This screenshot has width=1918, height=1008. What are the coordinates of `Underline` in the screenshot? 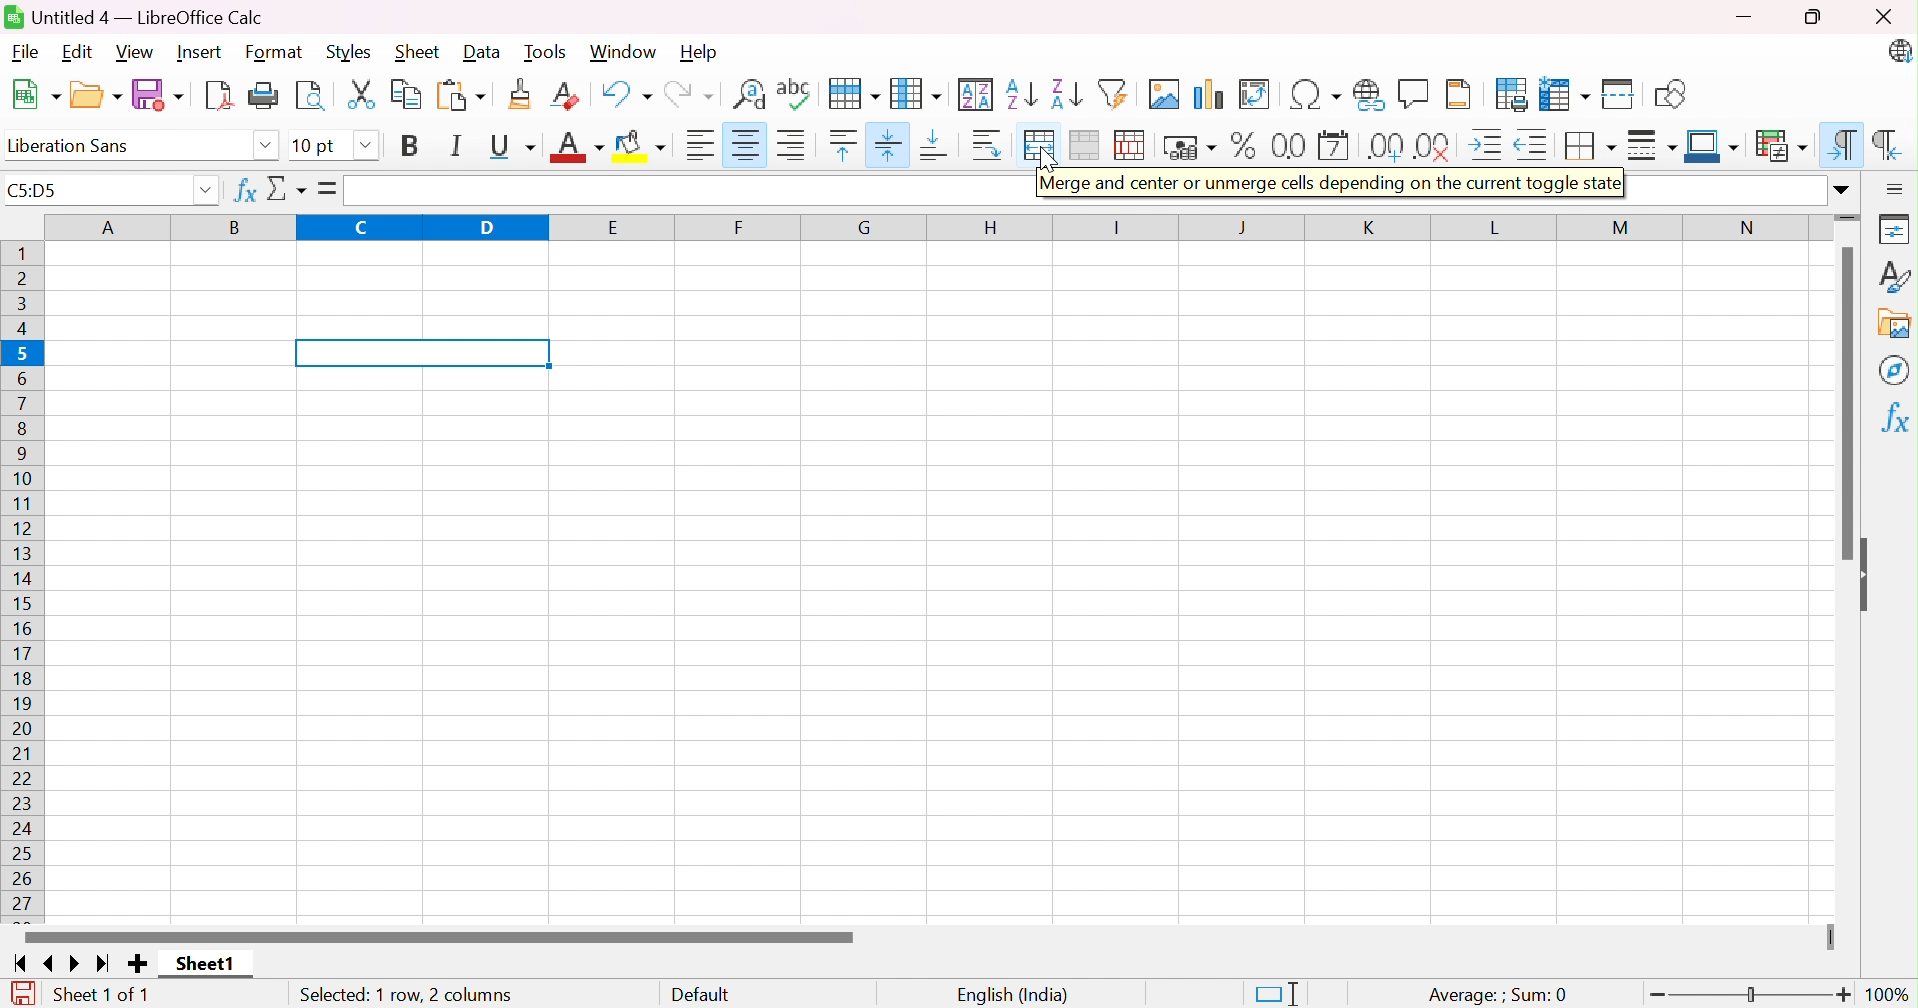 It's located at (511, 146).